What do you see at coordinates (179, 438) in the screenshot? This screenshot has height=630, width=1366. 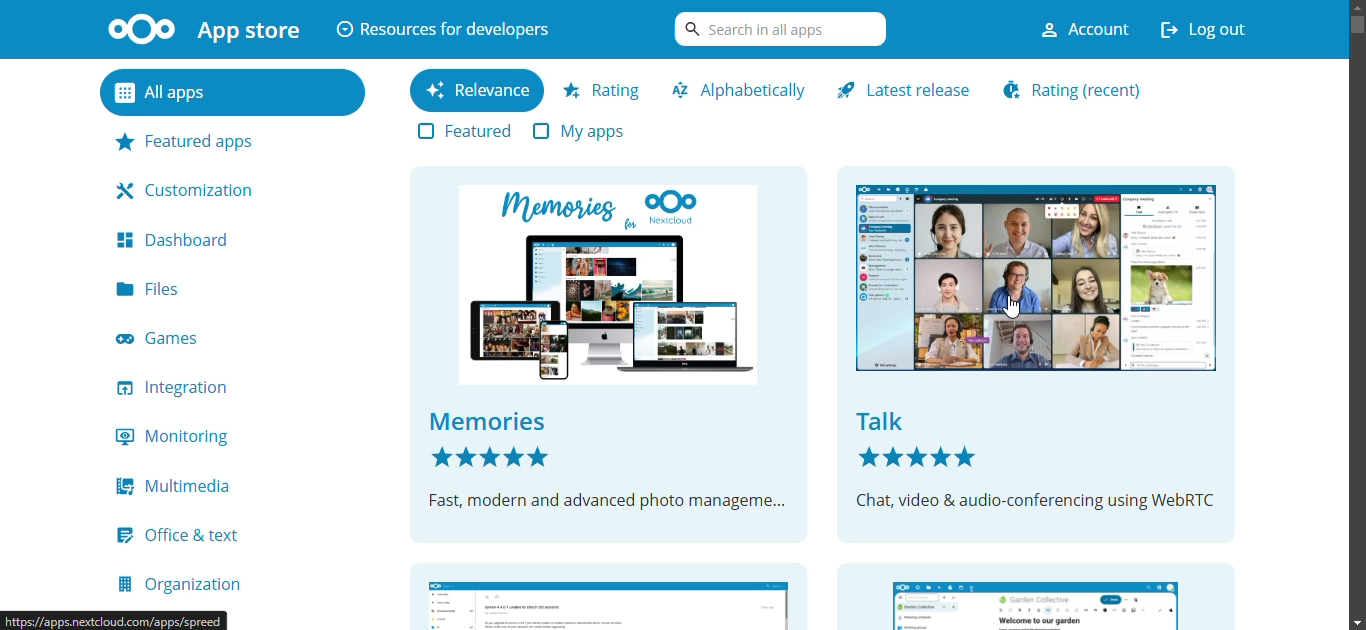 I see `monitoring` at bounding box center [179, 438].